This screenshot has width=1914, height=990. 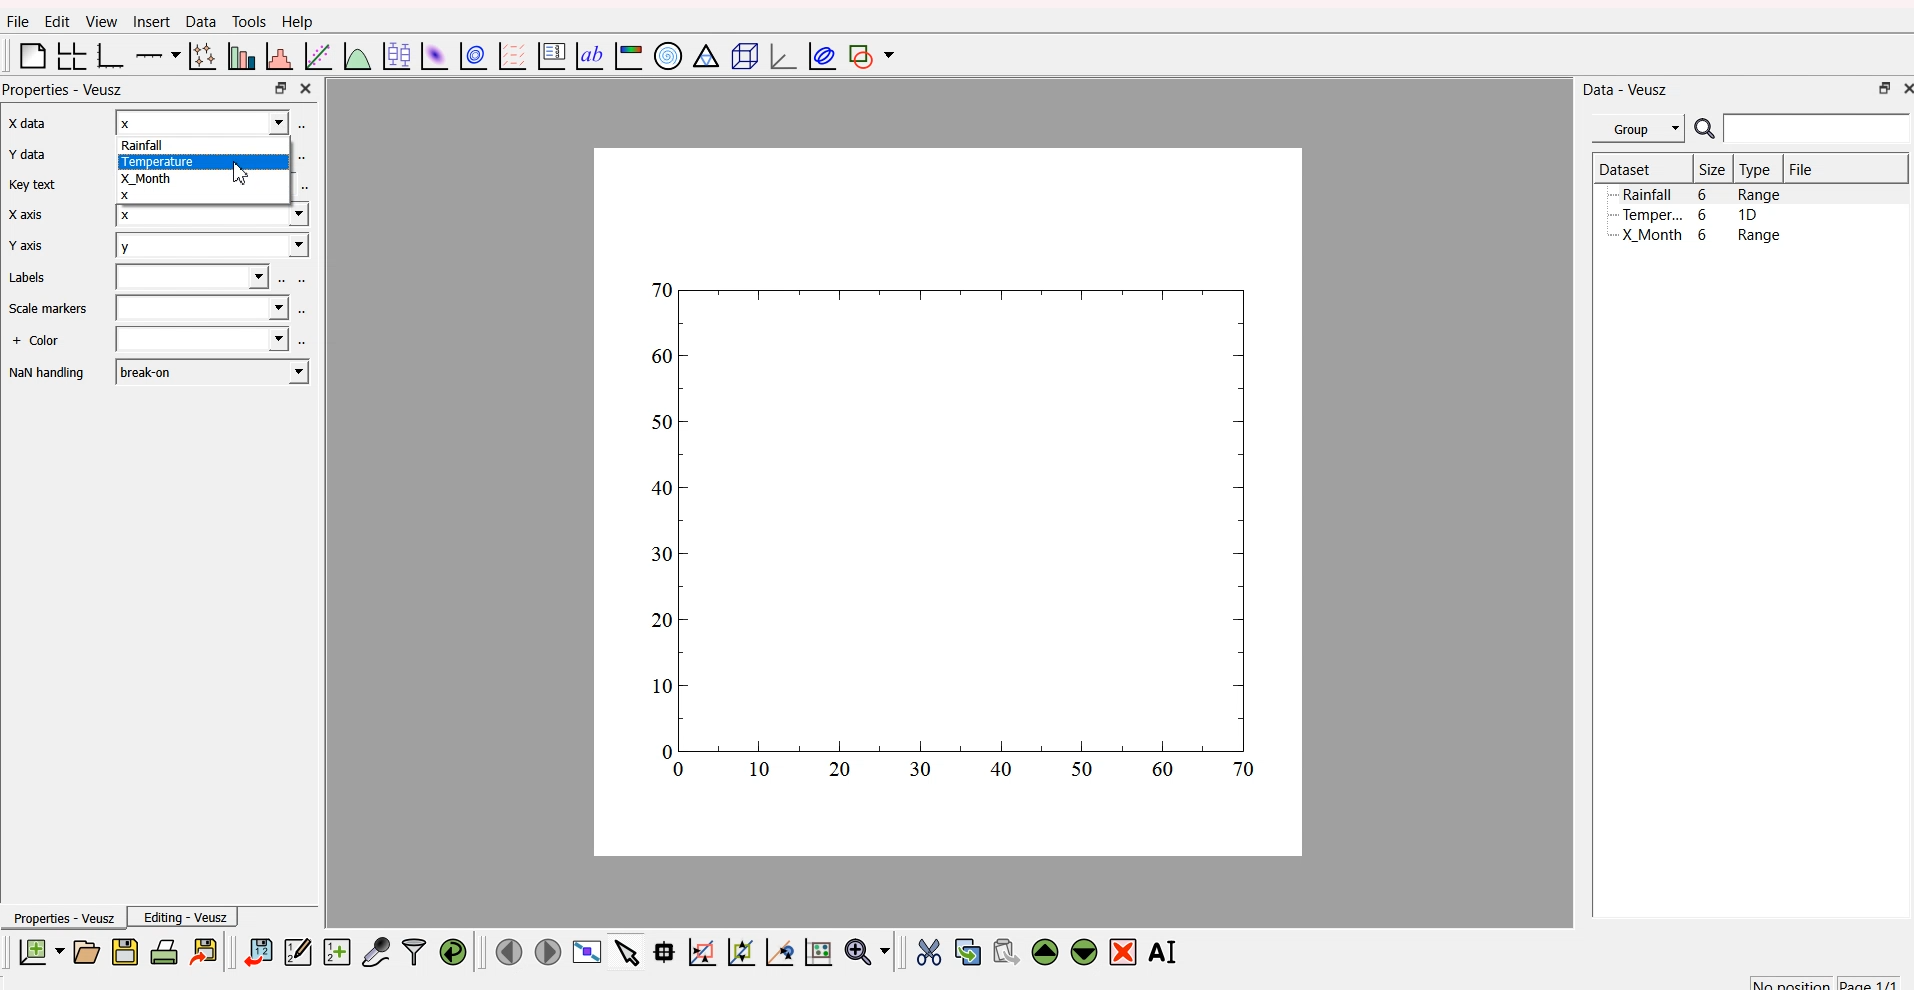 What do you see at coordinates (740, 55) in the screenshot?
I see `3D scene` at bounding box center [740, 55].